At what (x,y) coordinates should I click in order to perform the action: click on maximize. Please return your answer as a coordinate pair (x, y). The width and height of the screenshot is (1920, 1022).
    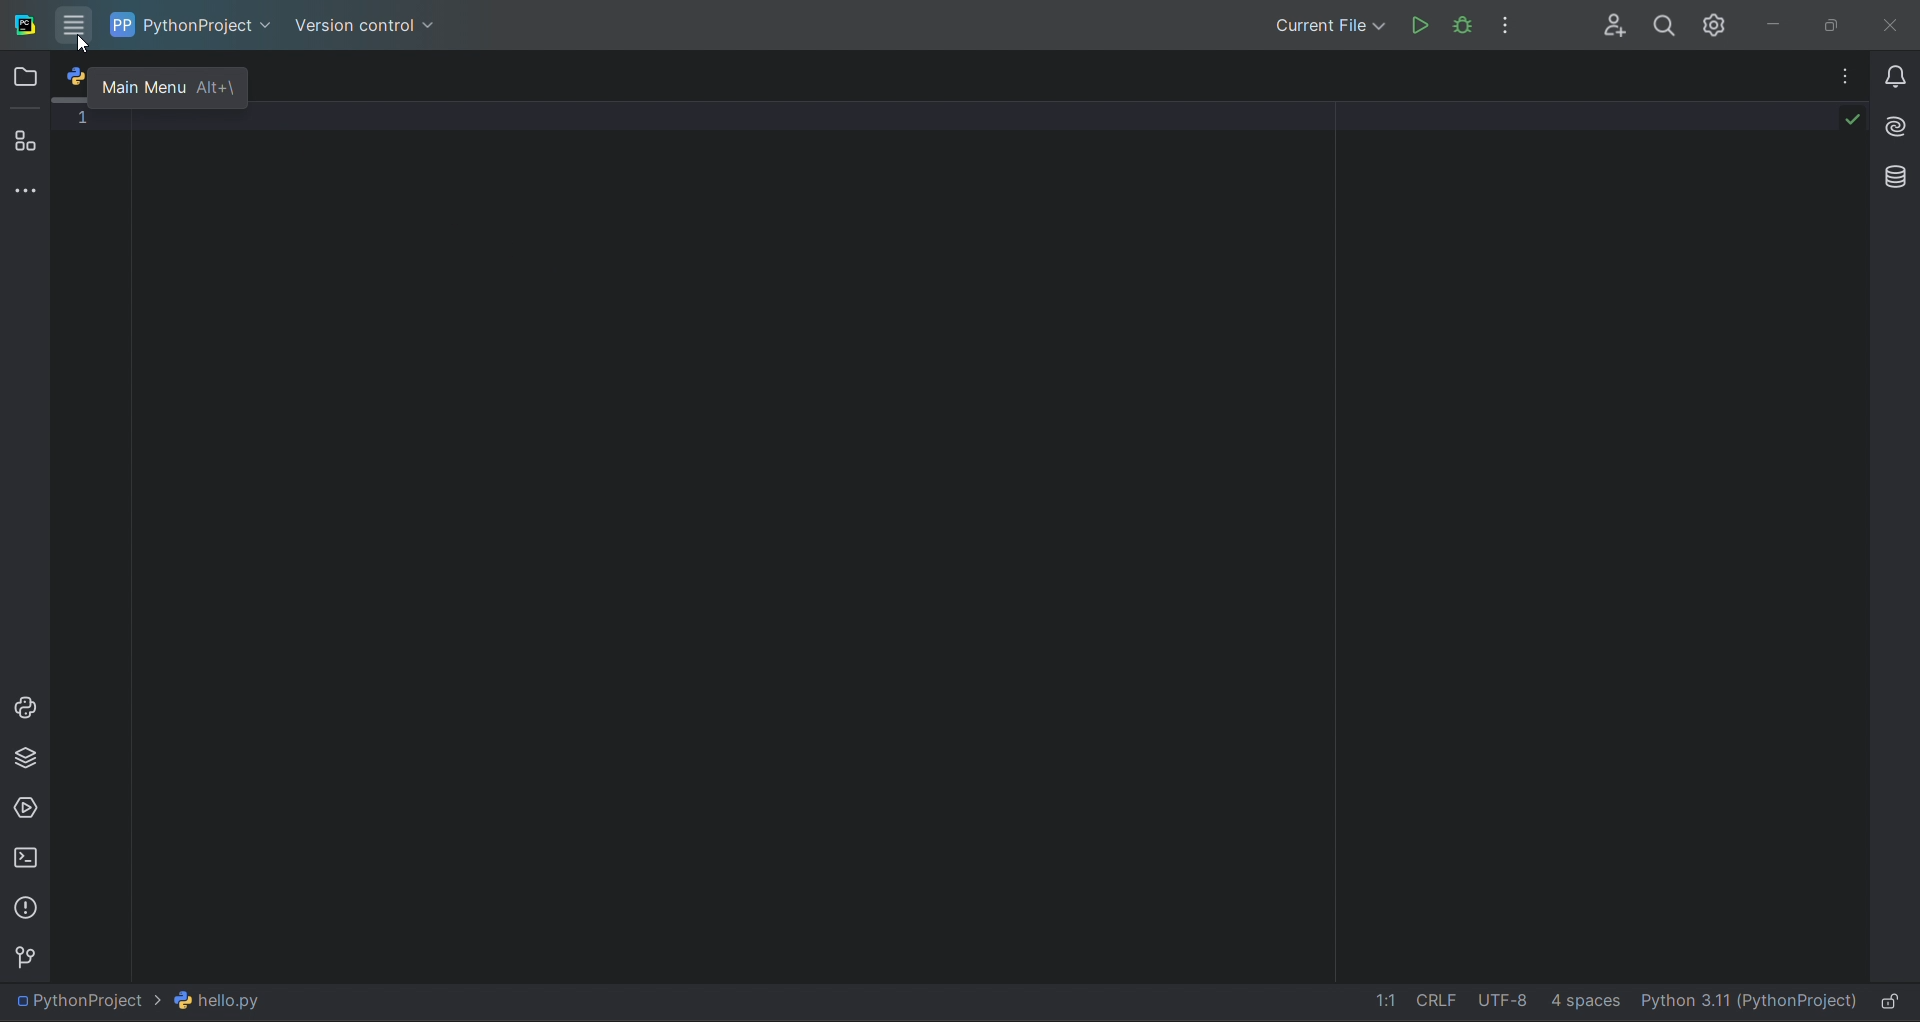
    Looking at the image, I should click on (1837, 23).